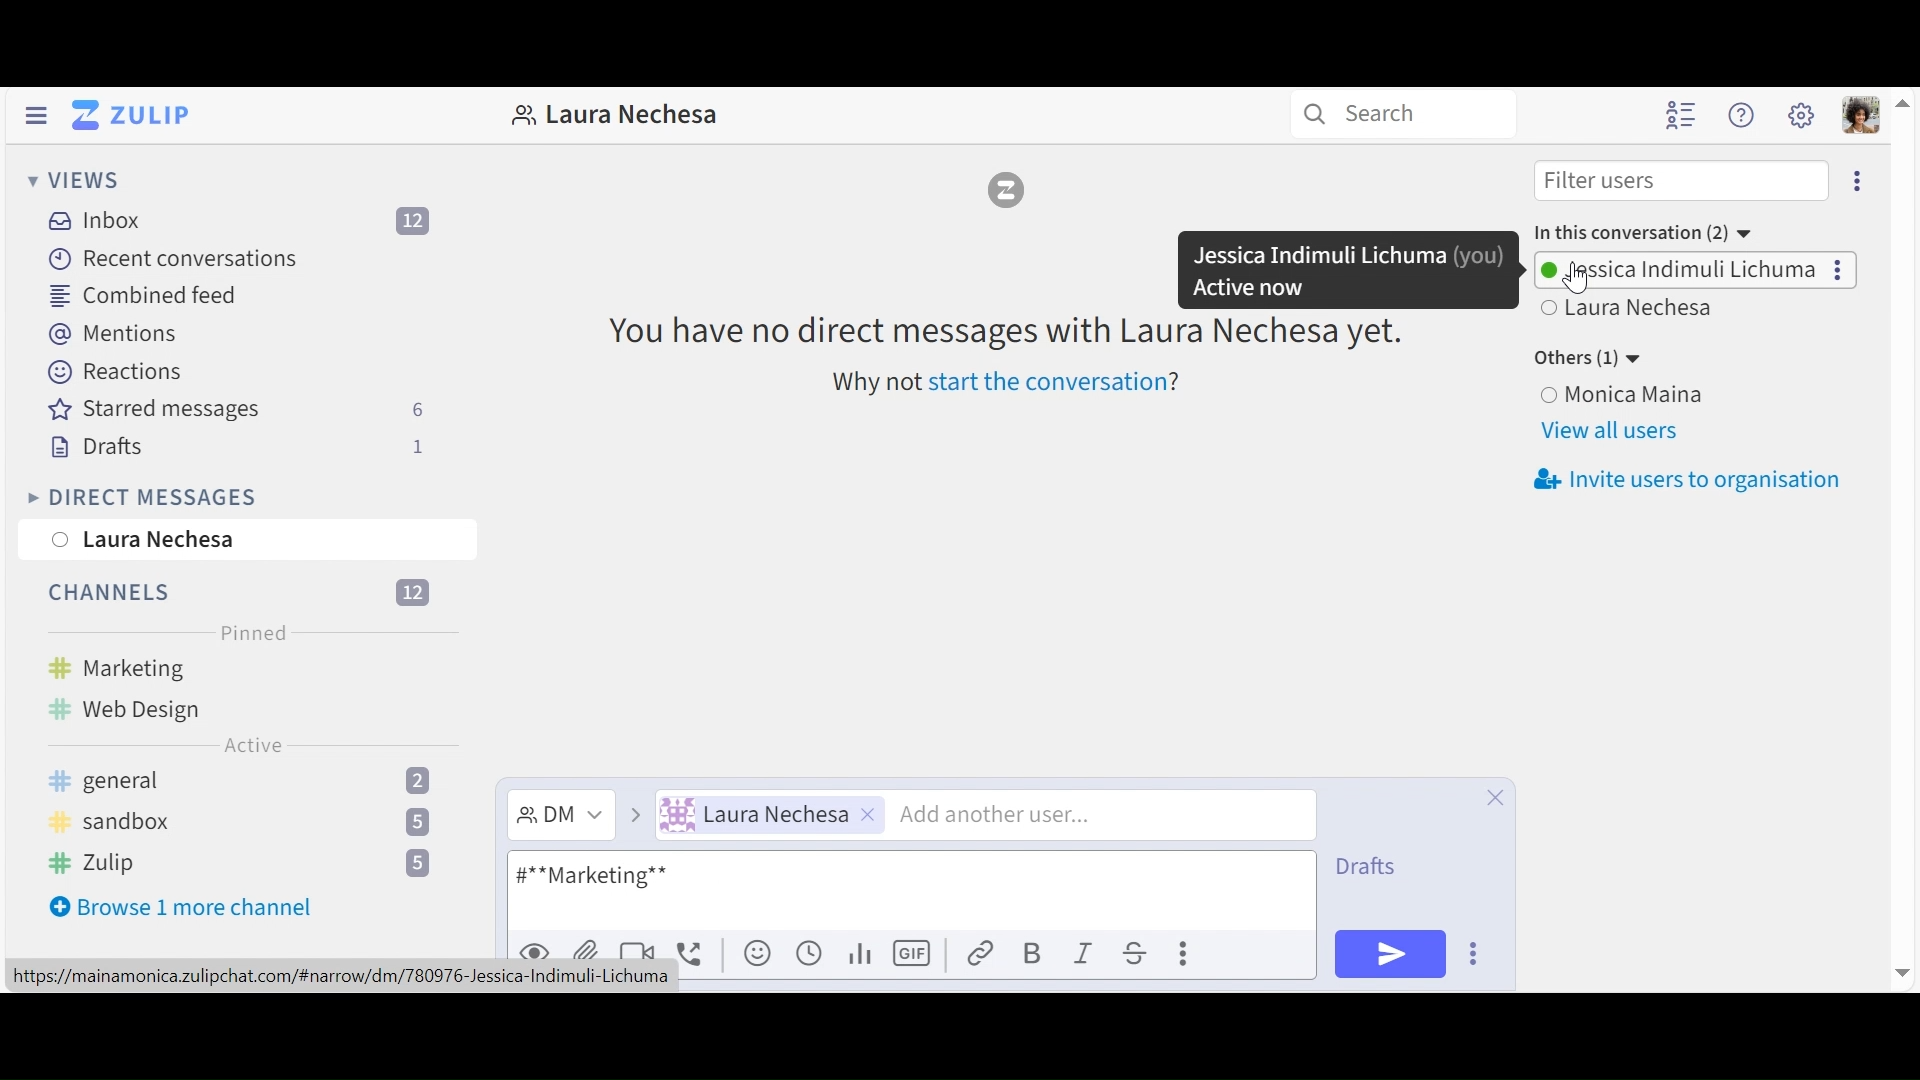 This screenshot has height=1080, width=1920. Describe the element at coordinates (1701, 395) in the screenshot. I see `User` at that location.